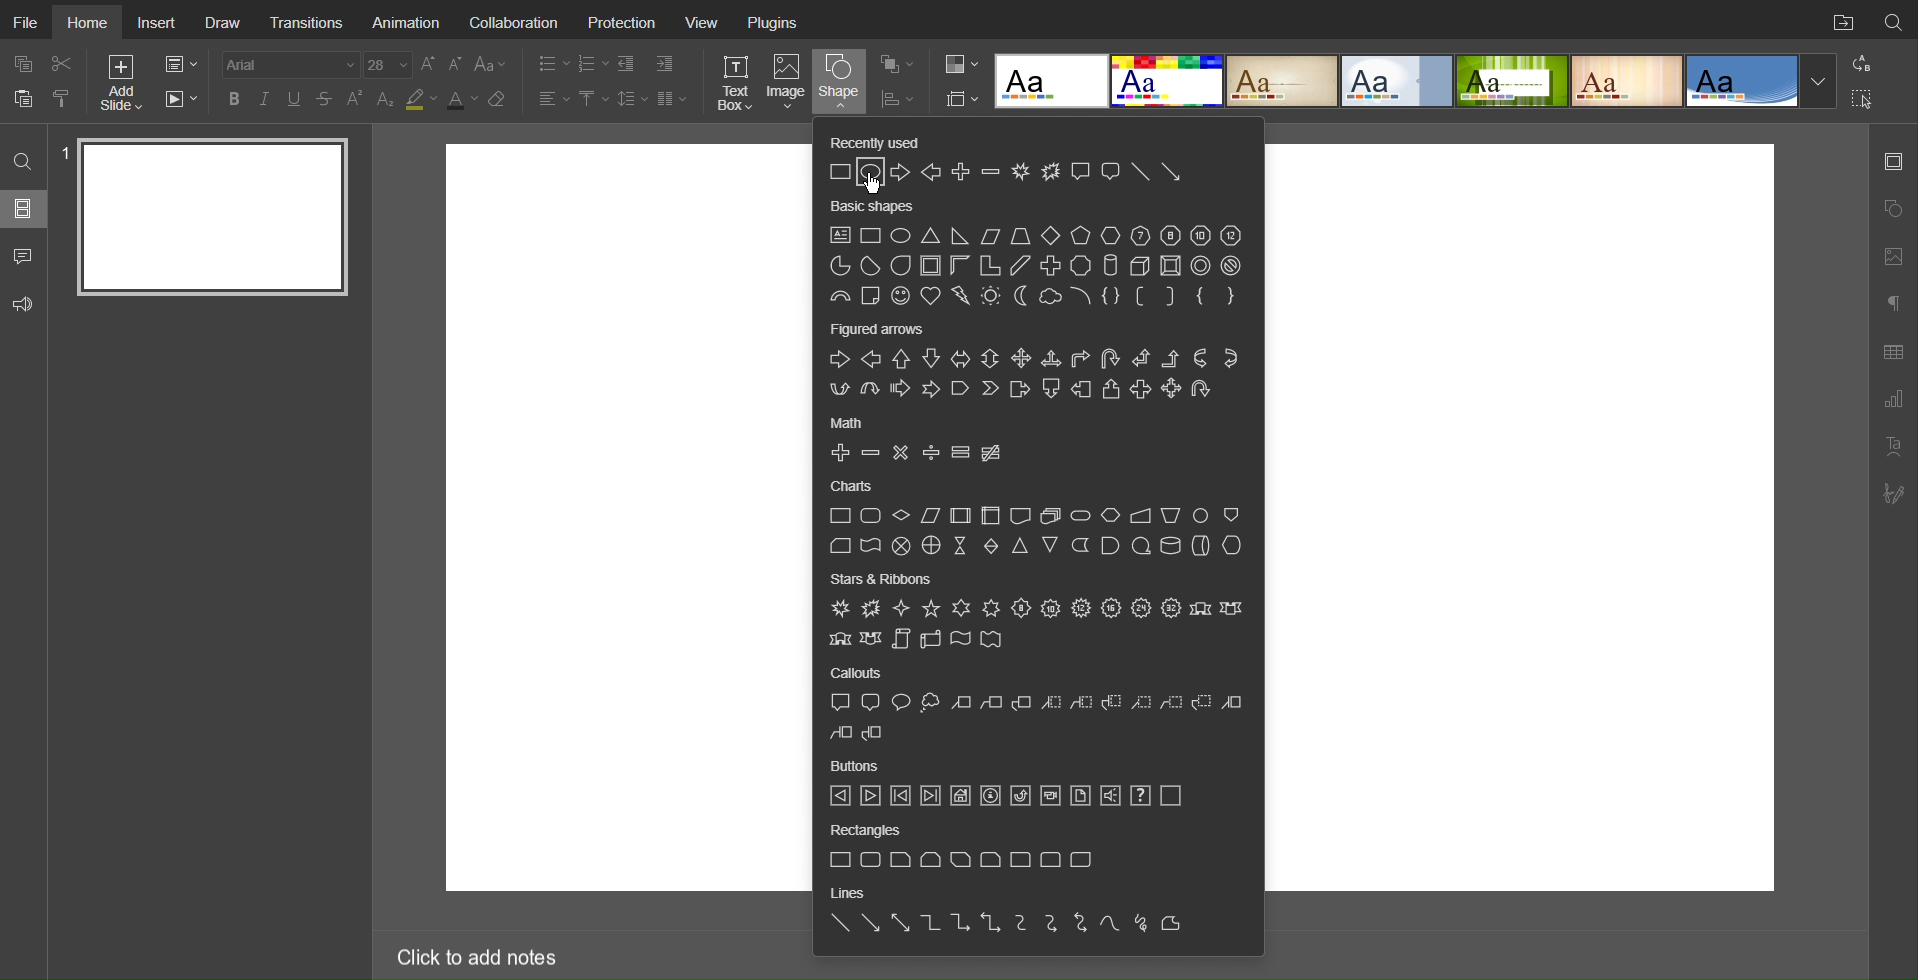 The width and height of the screenshot is (1918, 980). I want to click on Lines, so click(1006, 912).